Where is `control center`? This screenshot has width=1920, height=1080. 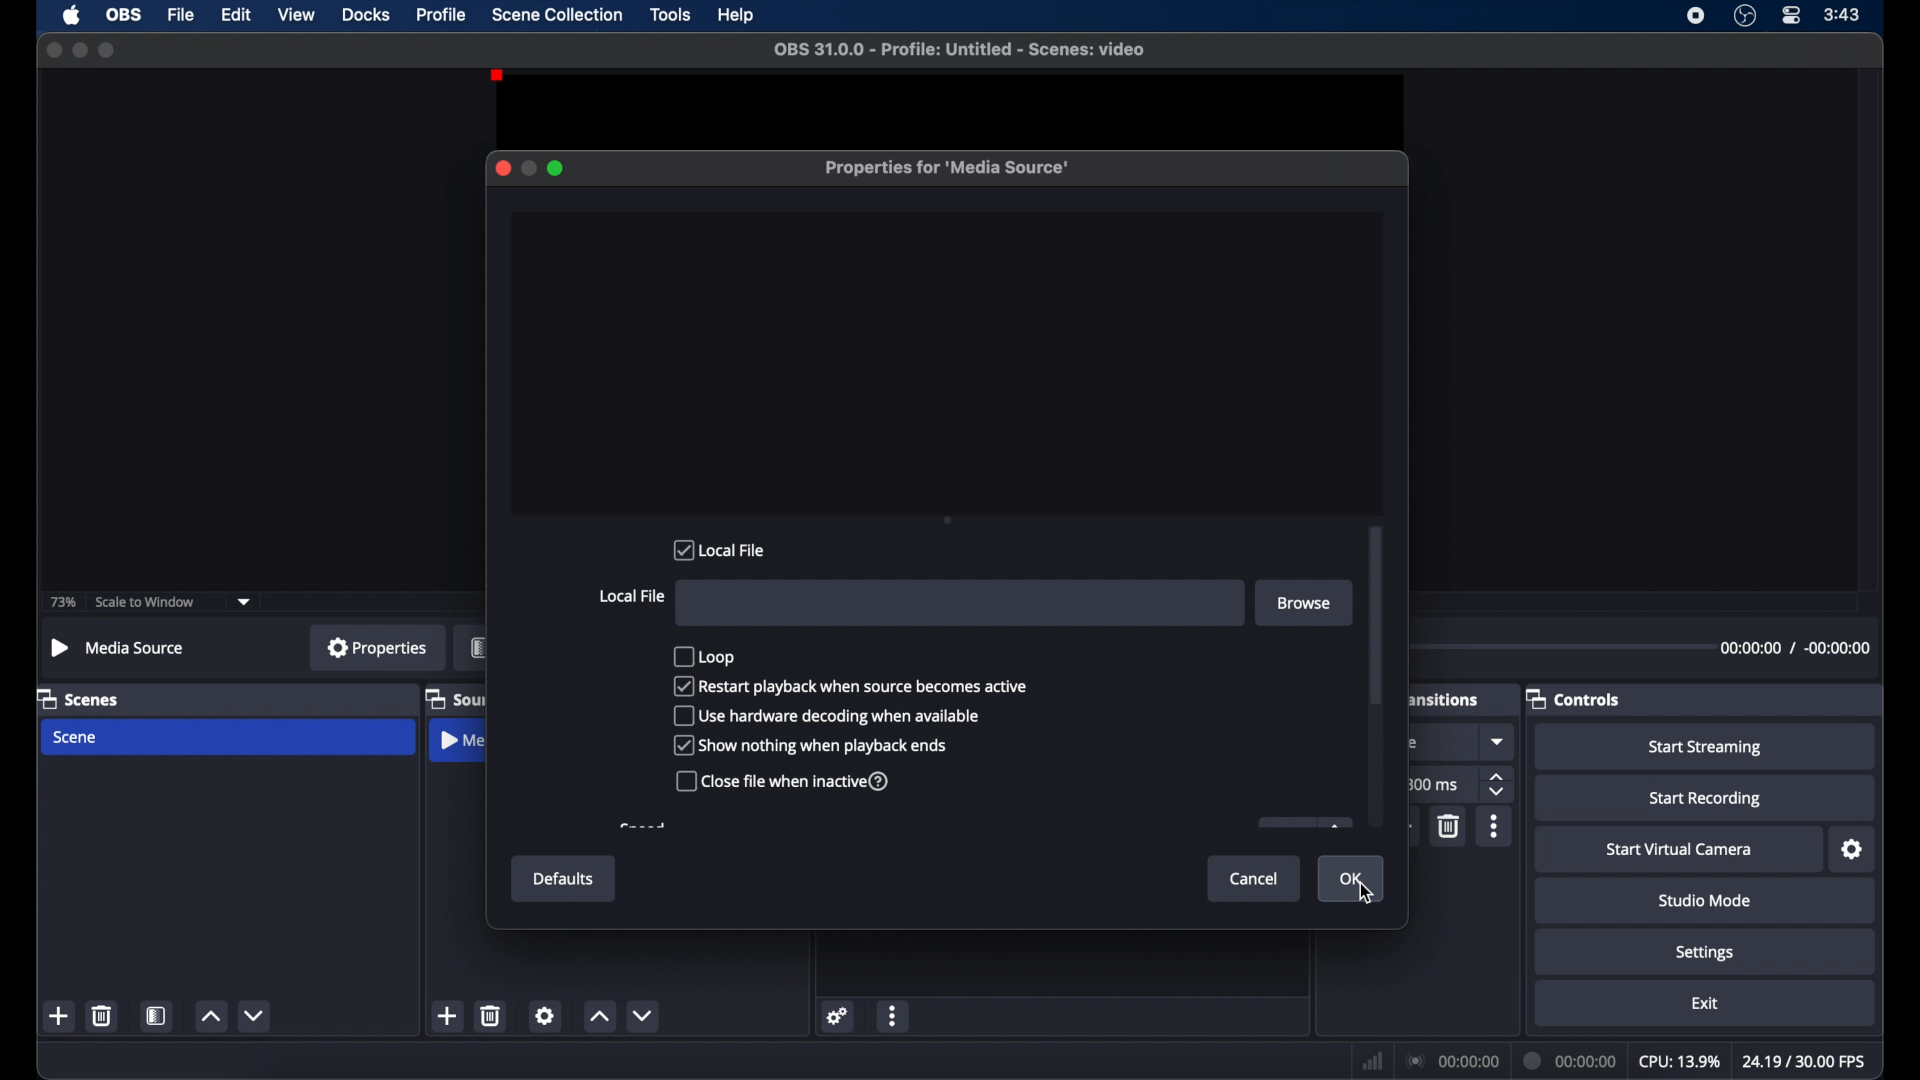 control center is located at coordinates (1790, 15).